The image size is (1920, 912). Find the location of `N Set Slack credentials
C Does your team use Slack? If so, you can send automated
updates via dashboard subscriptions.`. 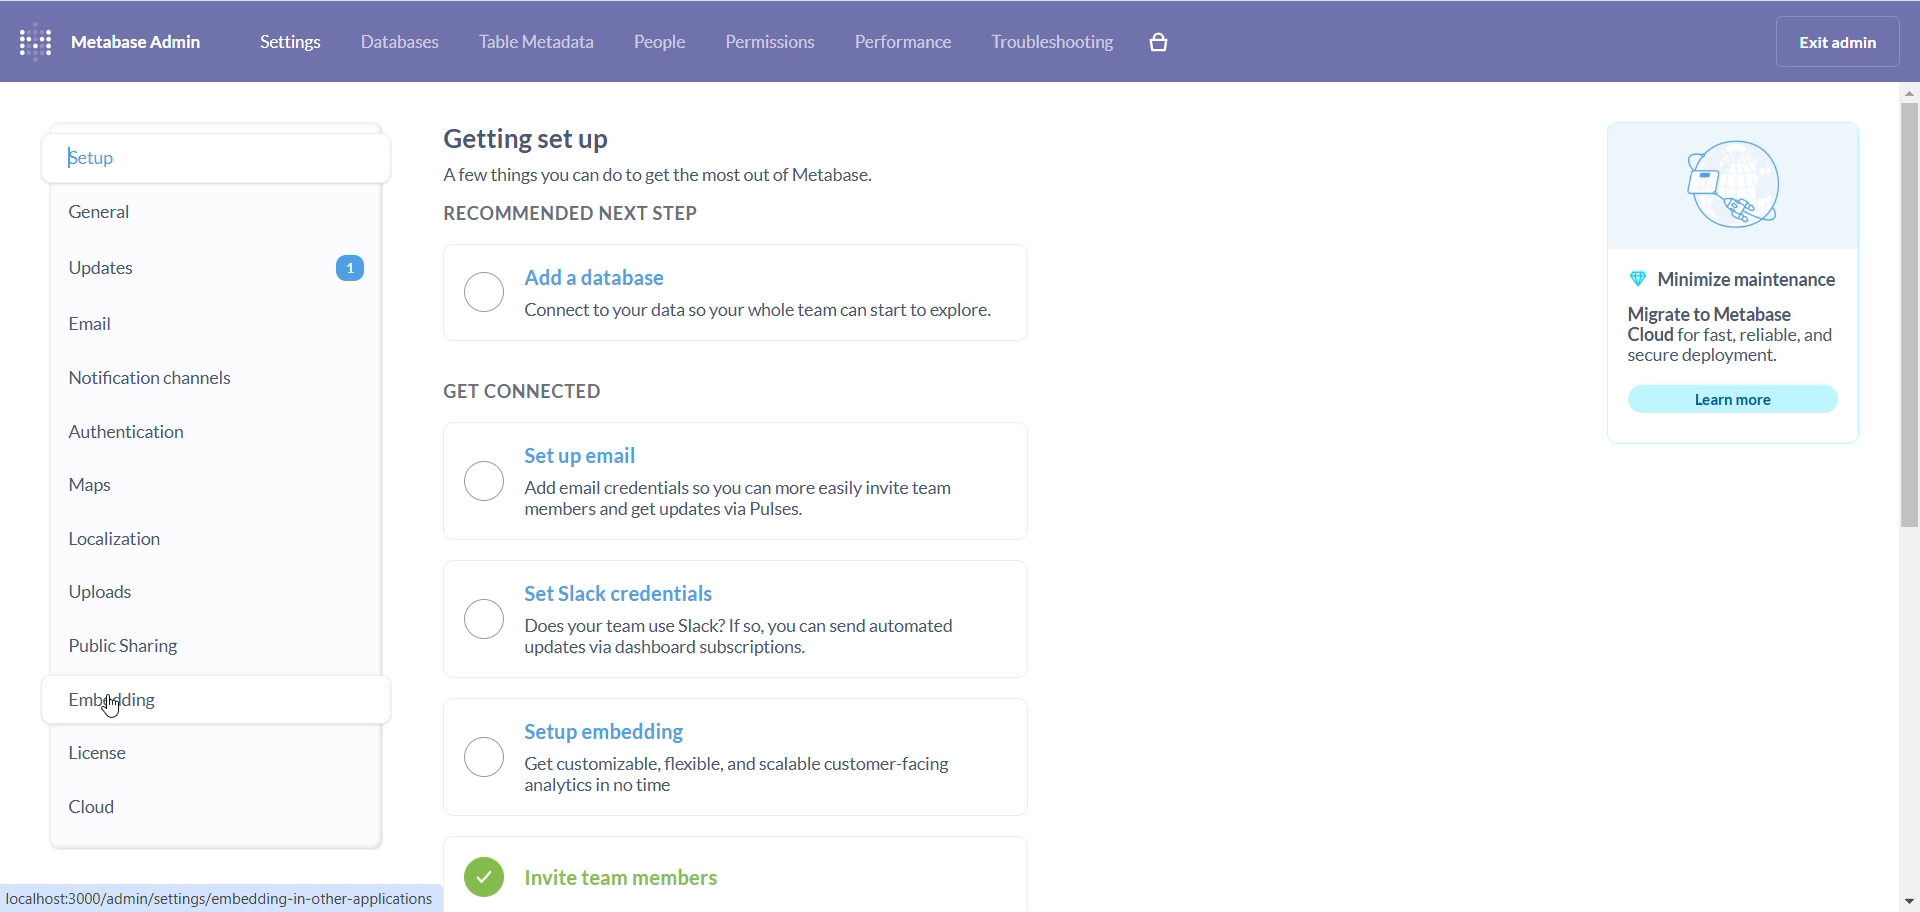

N Set Slack credentials
C Does your team use Slack? If so, you can send automated
updates via dashboard subscriptions. is located at coordinates (726, 621).